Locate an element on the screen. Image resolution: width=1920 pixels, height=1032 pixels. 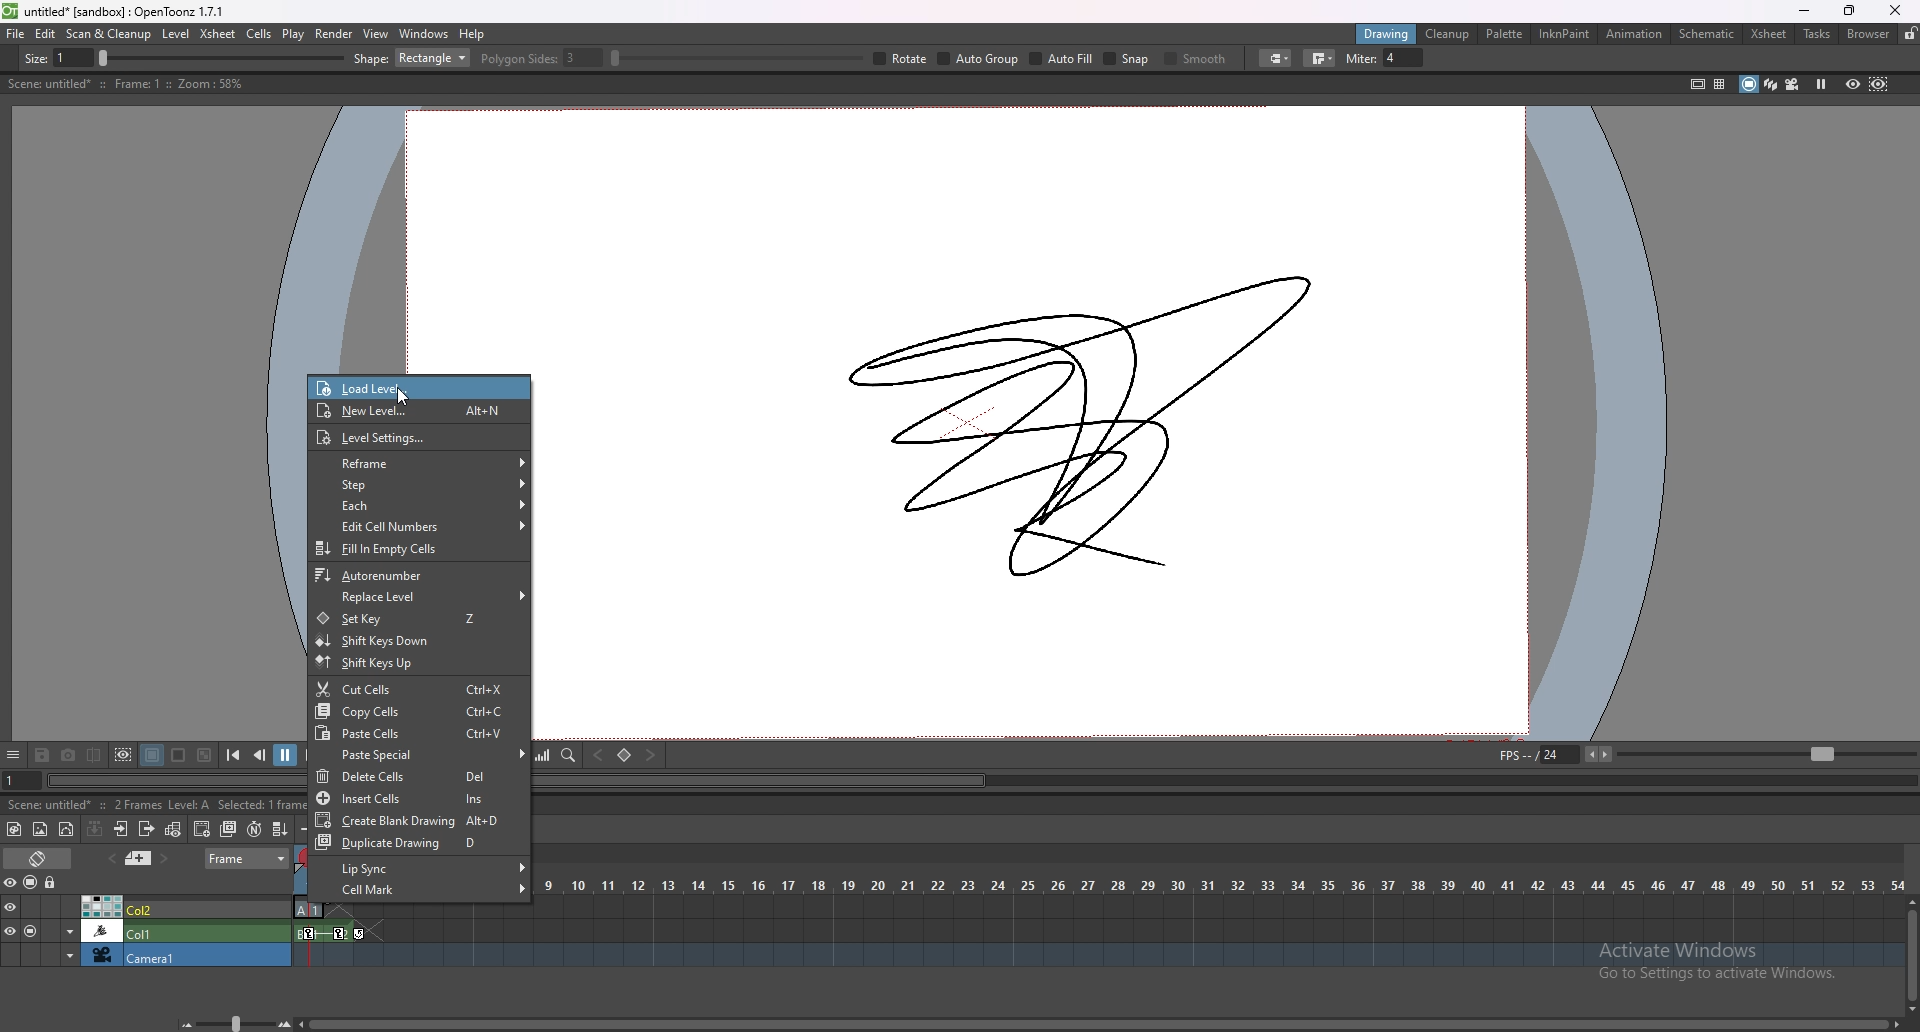
save is located at coordinates (42, 757).